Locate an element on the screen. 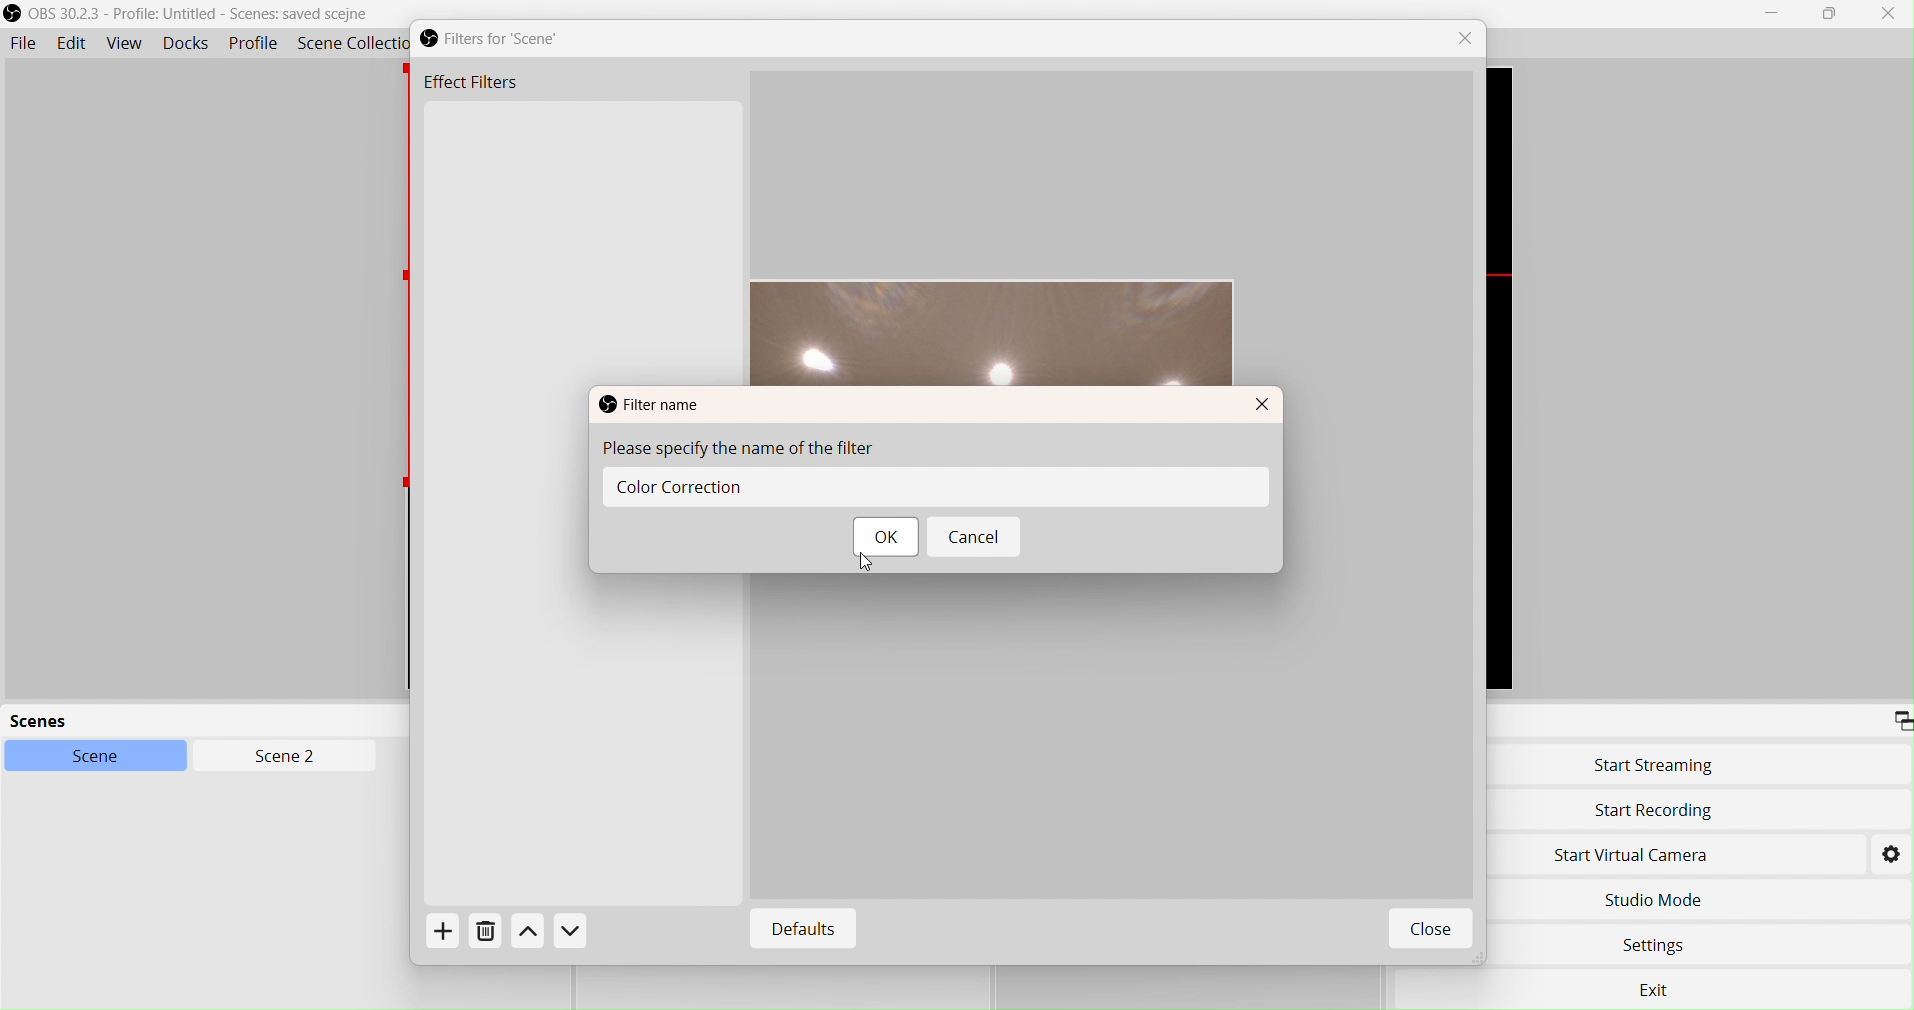  Color Correction is located at coordinates (827, 488).